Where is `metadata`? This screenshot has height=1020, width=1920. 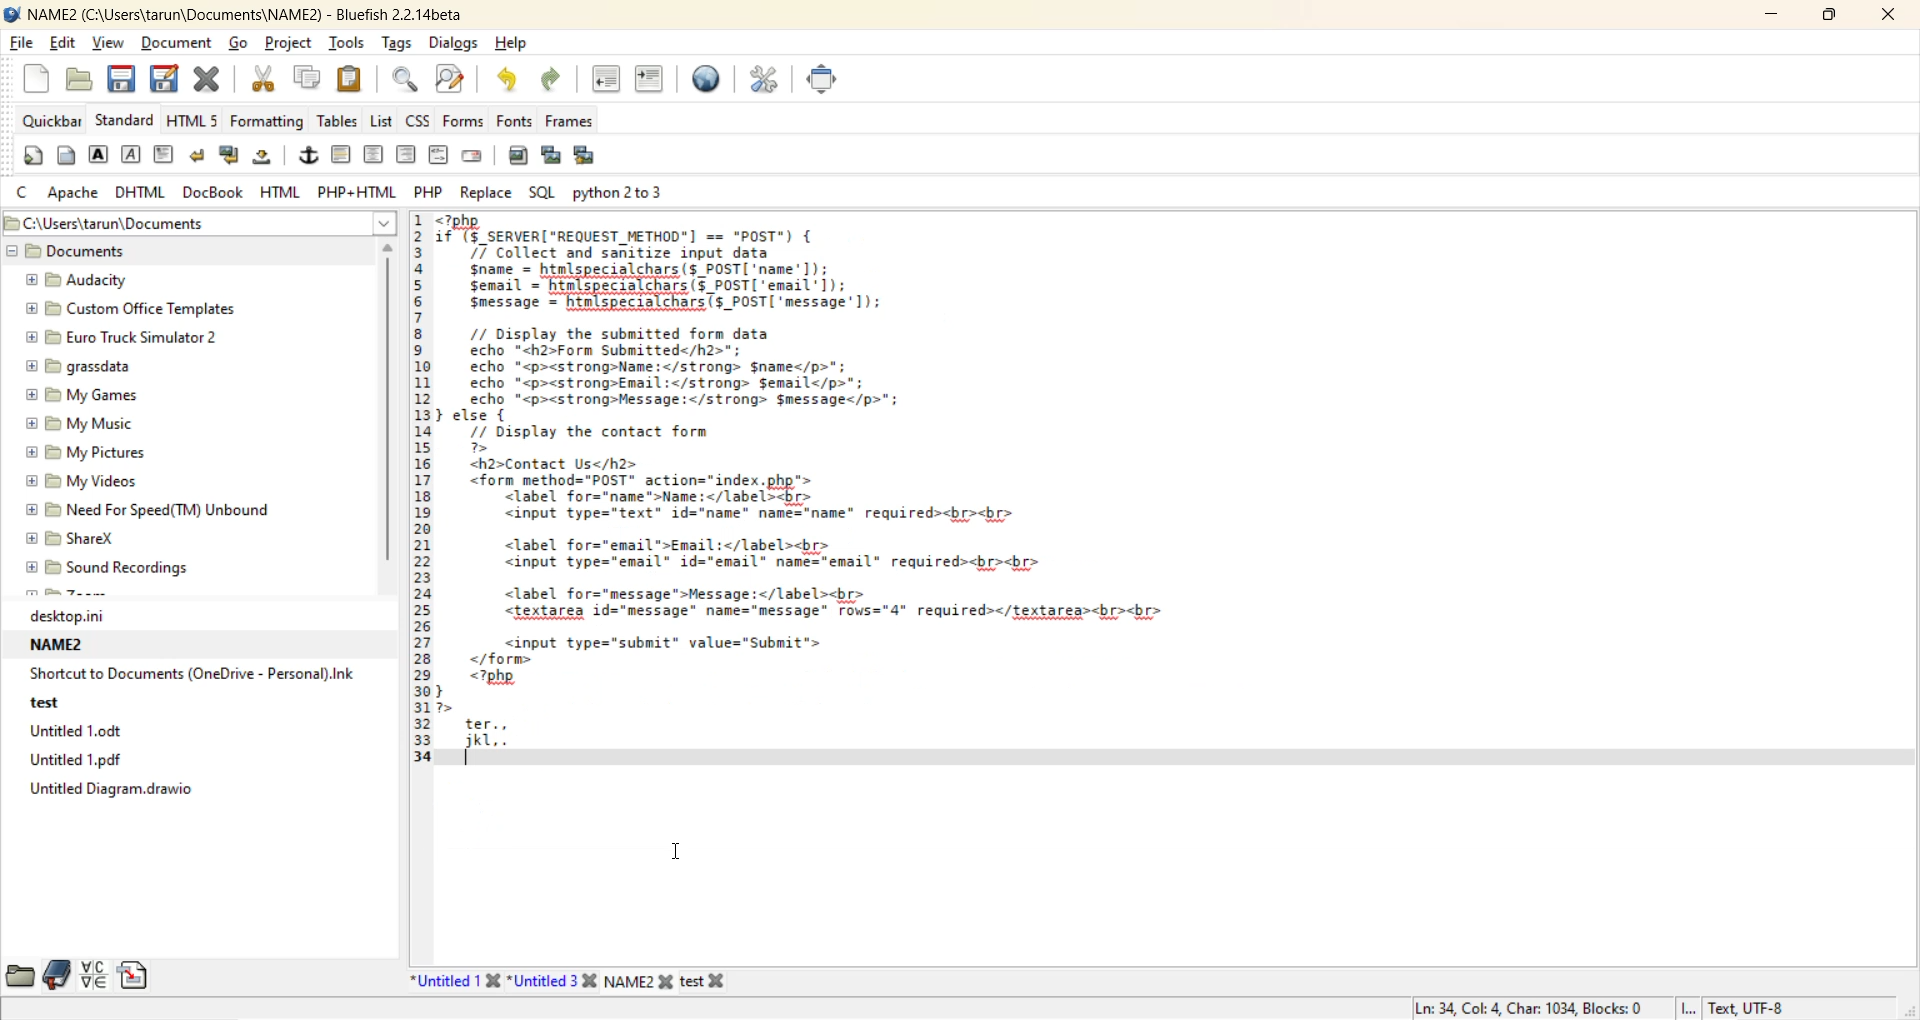
metadata is located at coordinates (1591, 1004).